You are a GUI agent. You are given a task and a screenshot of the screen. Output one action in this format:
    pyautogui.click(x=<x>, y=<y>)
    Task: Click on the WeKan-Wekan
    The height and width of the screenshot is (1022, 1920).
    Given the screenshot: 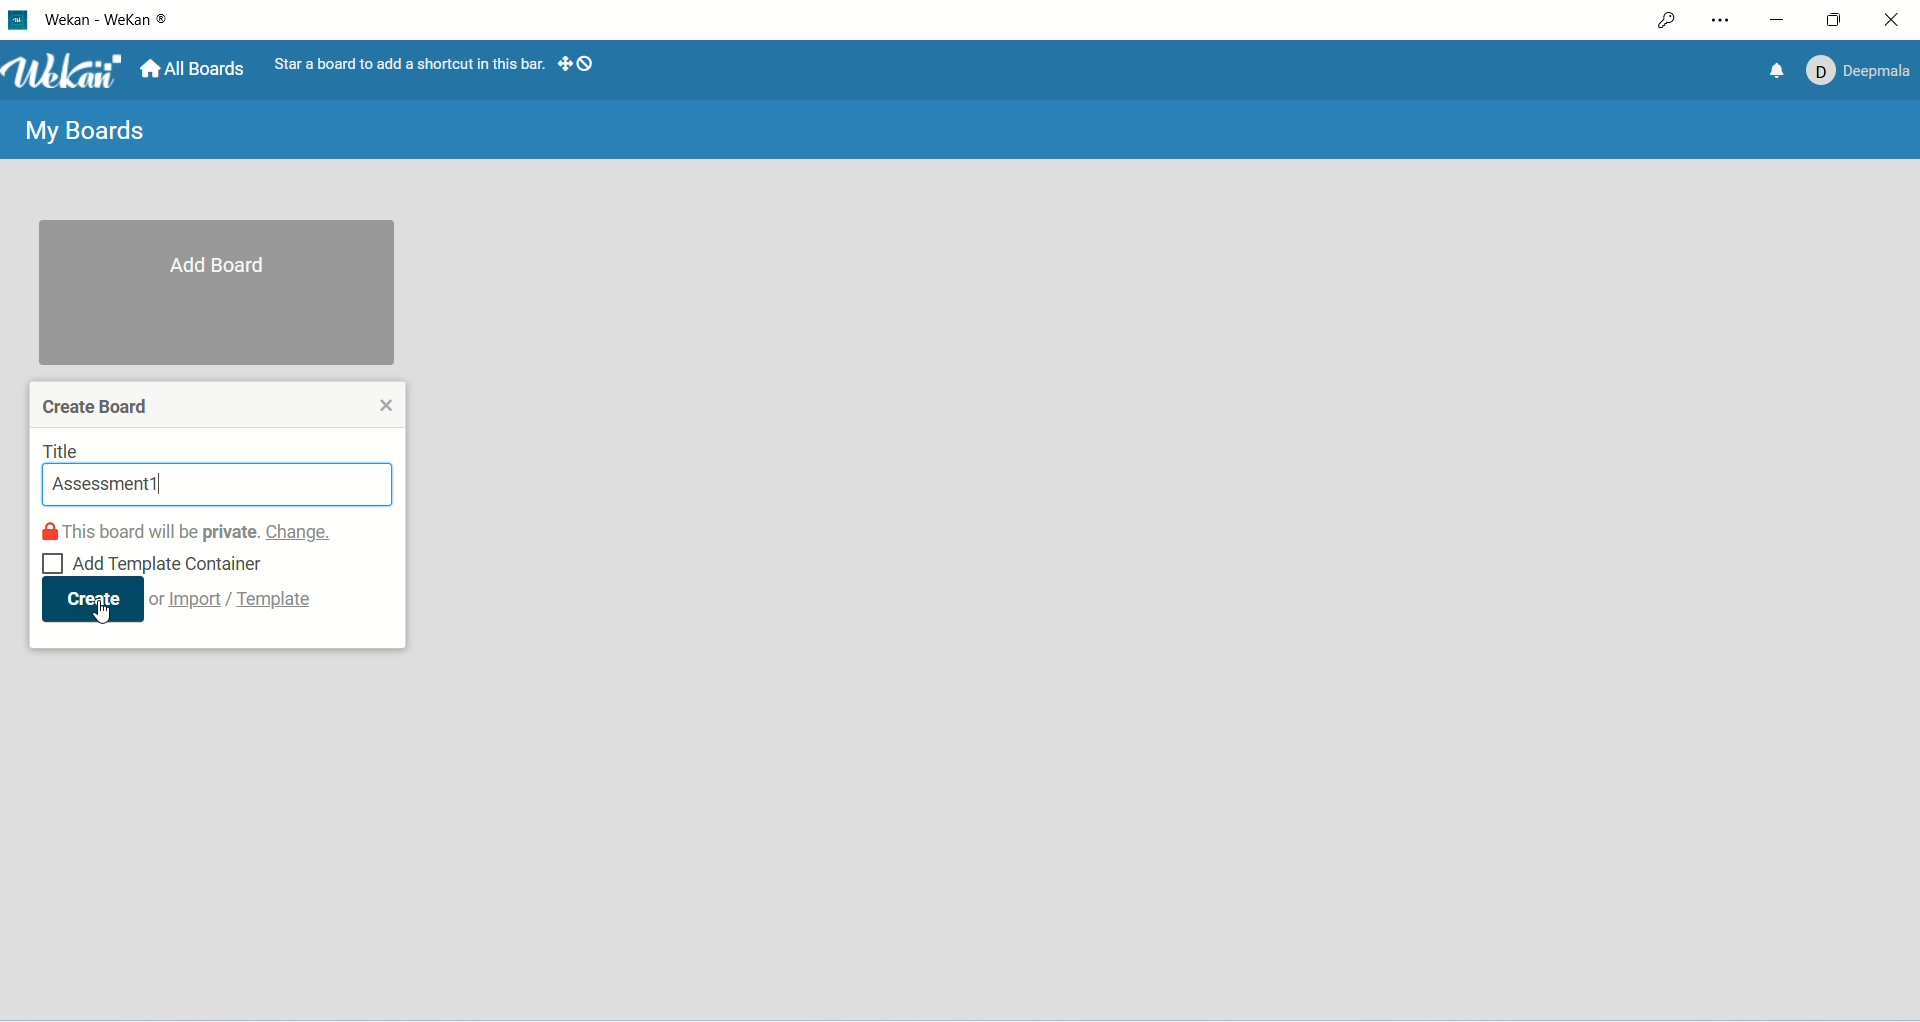 What is the action you would take?
    pyautogui.click(x=110, y=23)
    